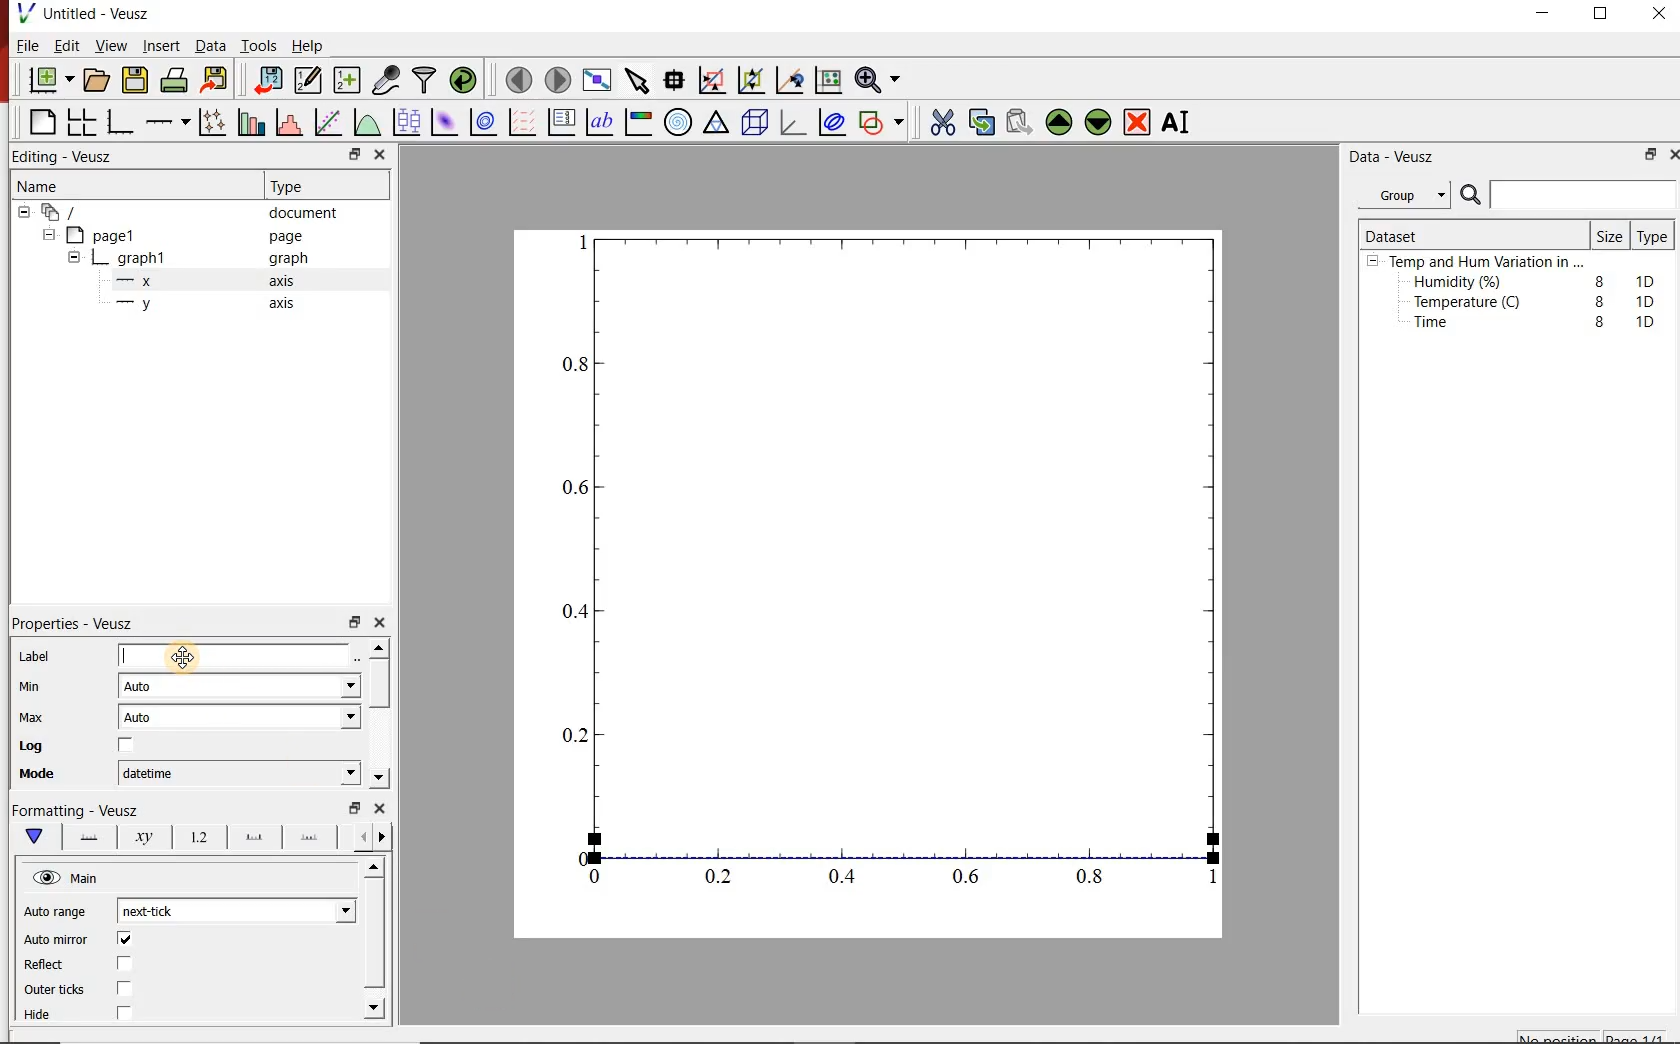  I want to click on 8, so click(1596, 278).